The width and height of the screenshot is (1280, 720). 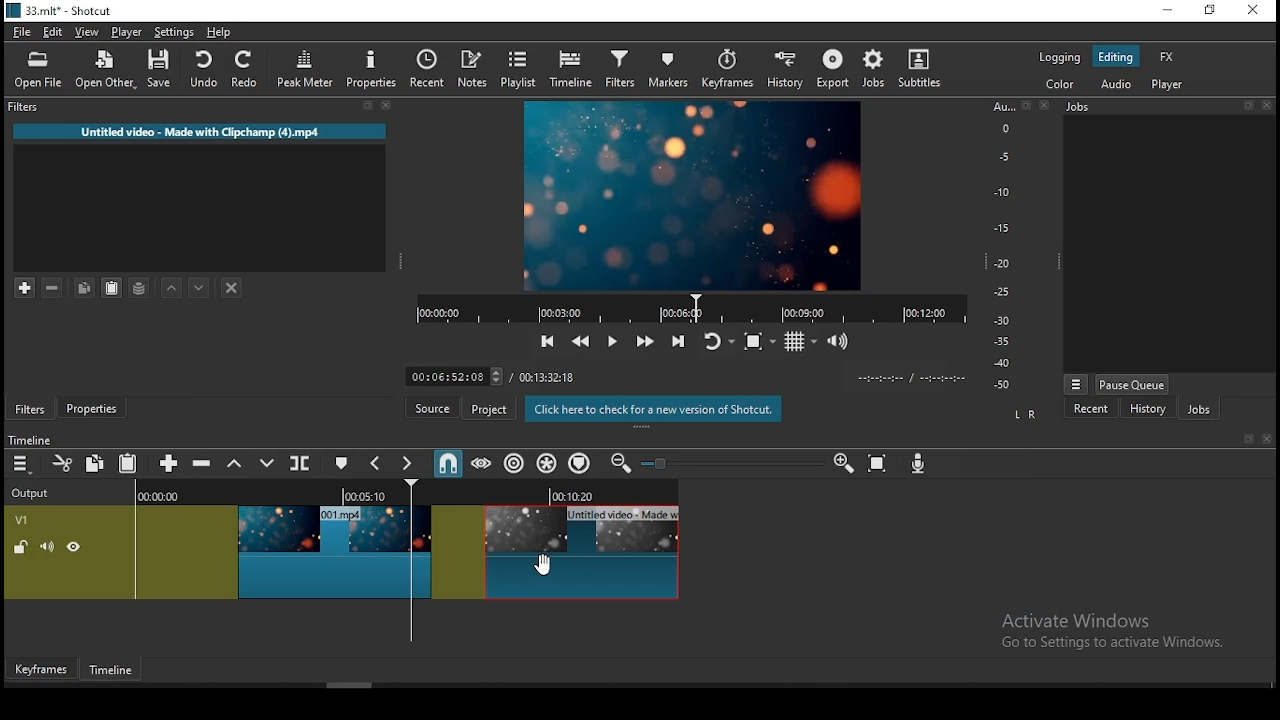 What do you see at coordinates (1245, 440) in the screenshot?
I see `book mark` at bounding box center [1245, 440].